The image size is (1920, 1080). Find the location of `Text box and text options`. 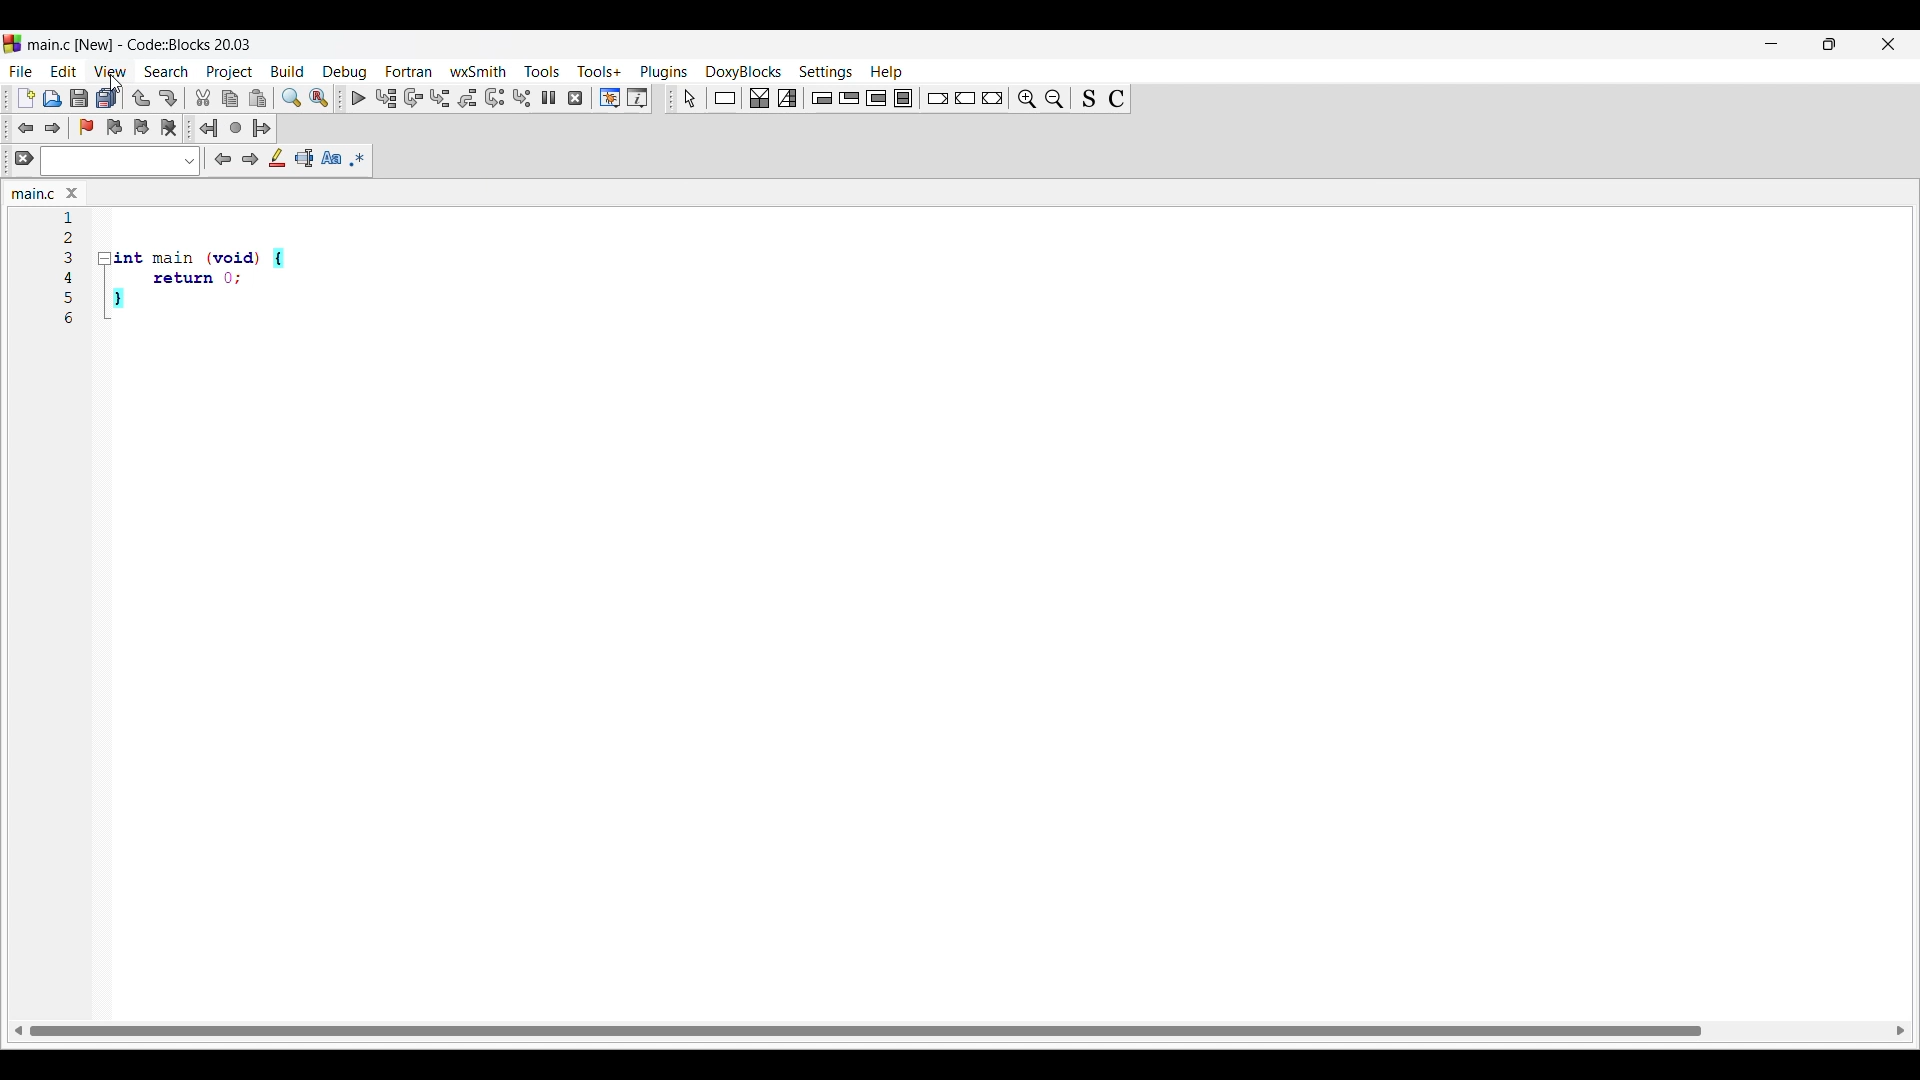

Text box and text options is located at coordinates (120, 161).